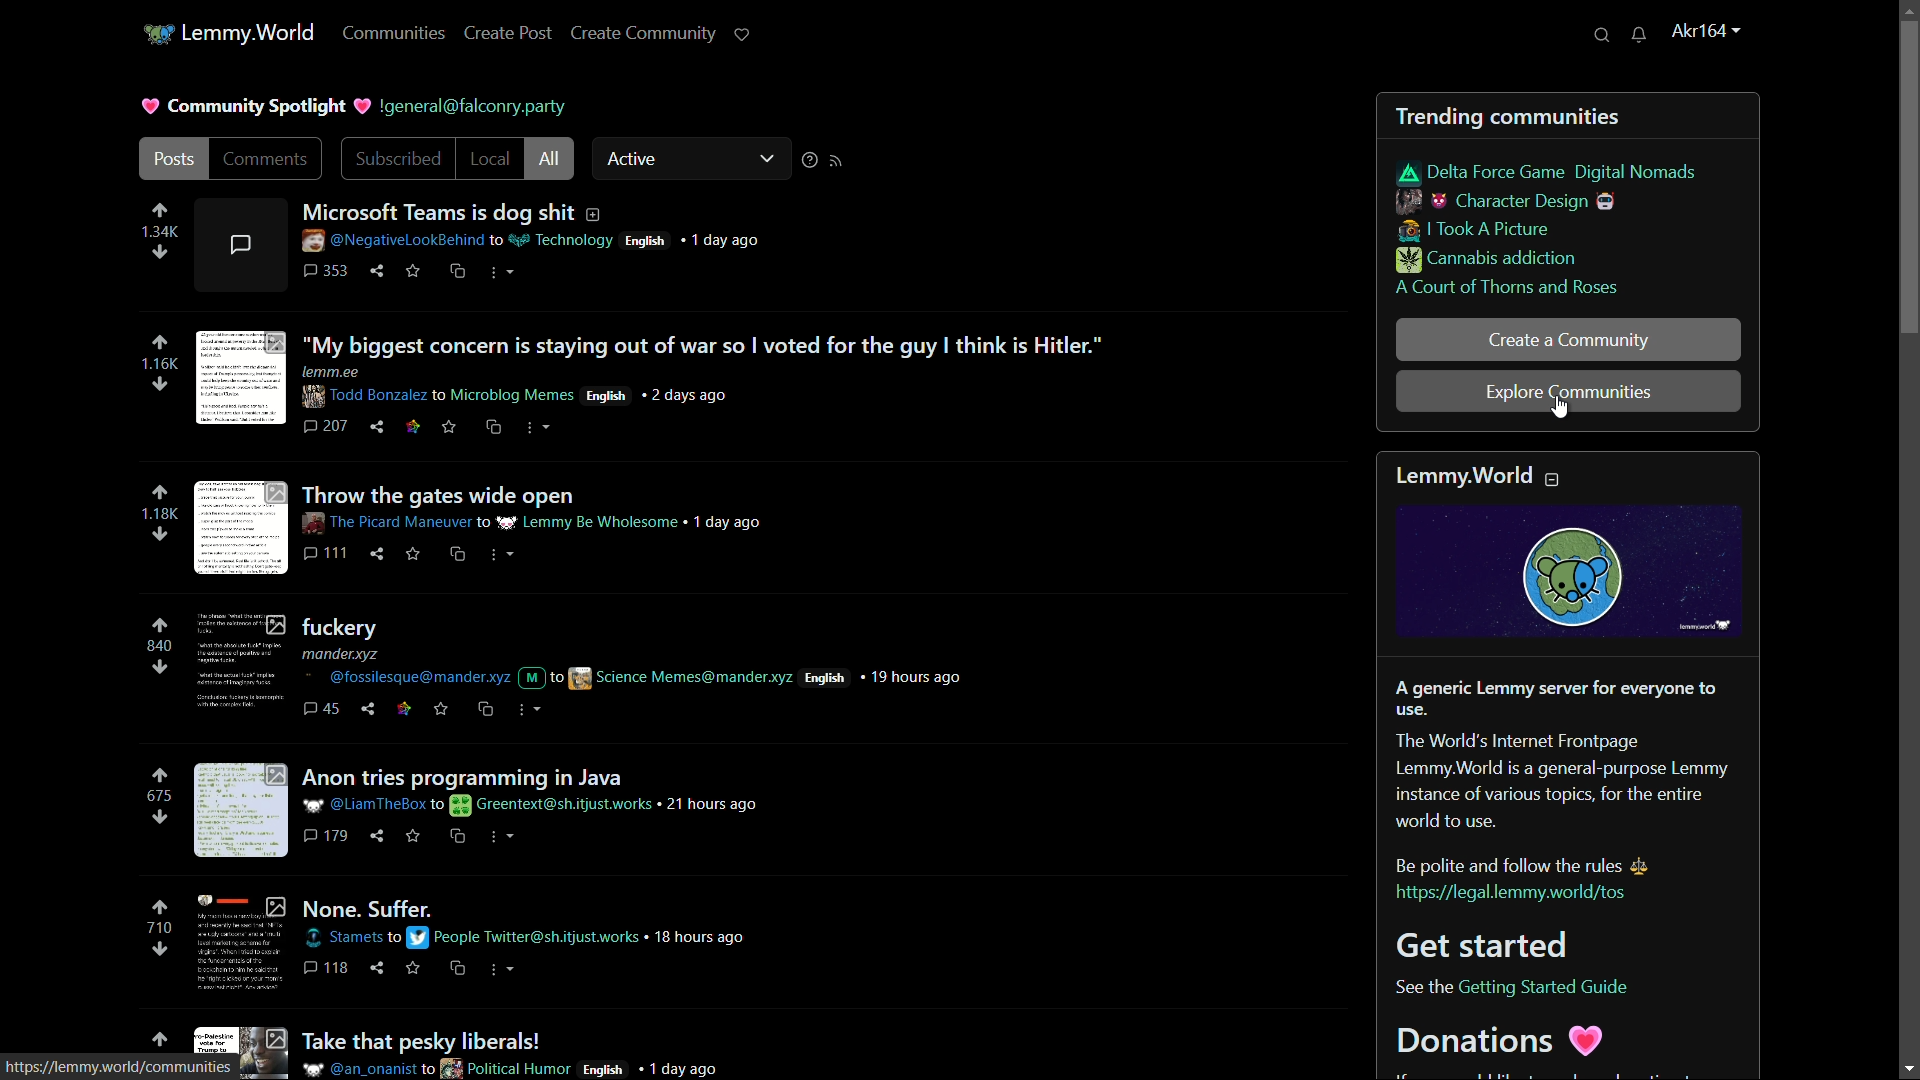  I want to click on more, so click(504, 271).